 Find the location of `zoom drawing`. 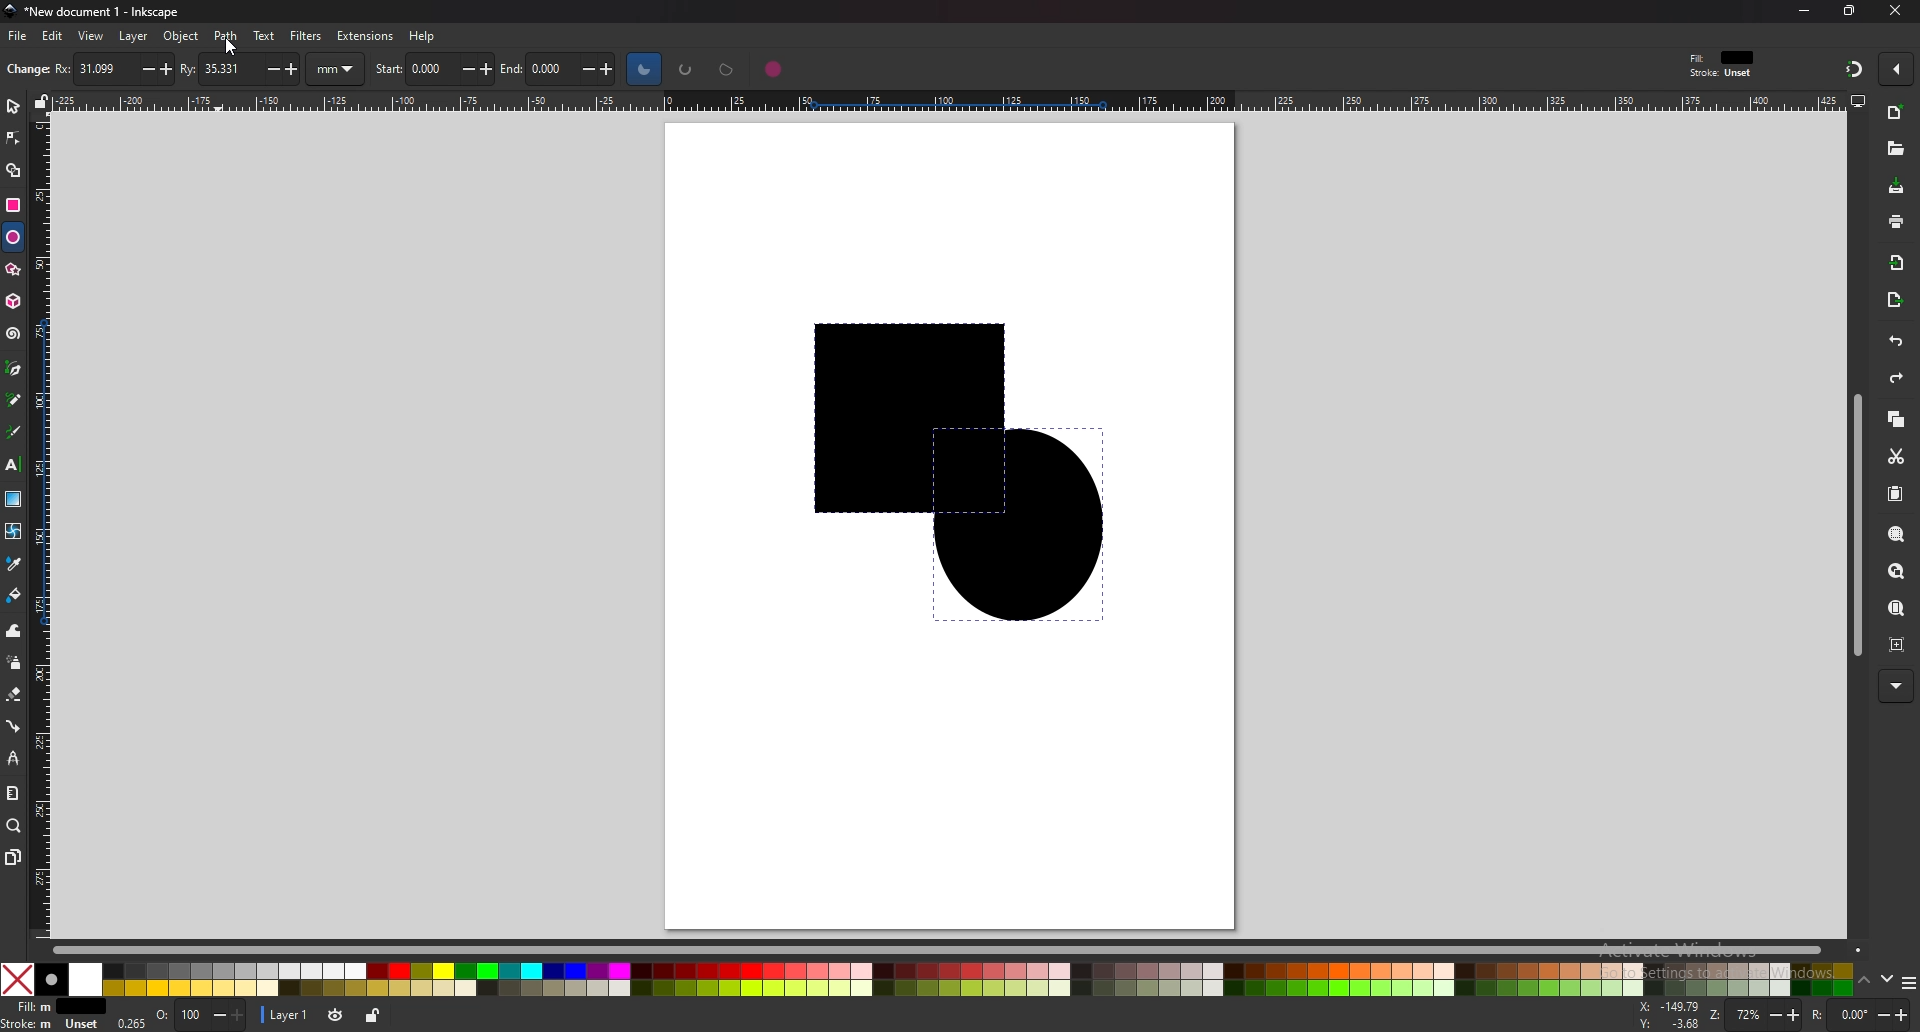

zoom drawing is located at coordinates (1898, 570).